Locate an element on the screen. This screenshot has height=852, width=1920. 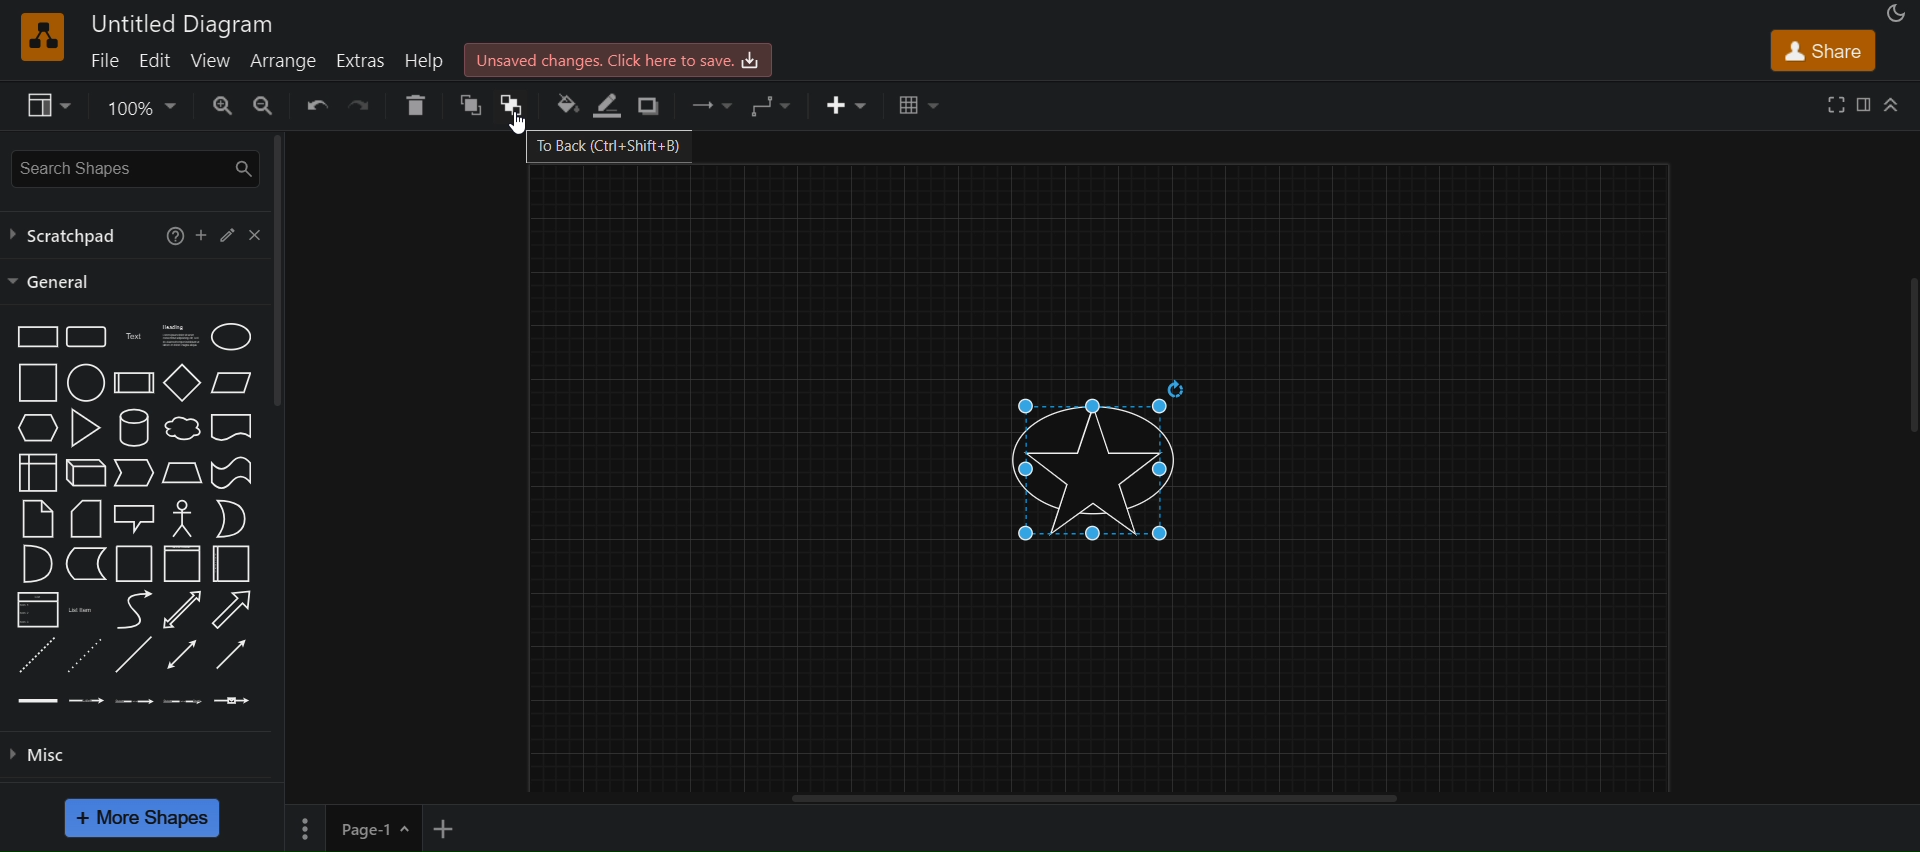
container is located at coordinates (235, 565).